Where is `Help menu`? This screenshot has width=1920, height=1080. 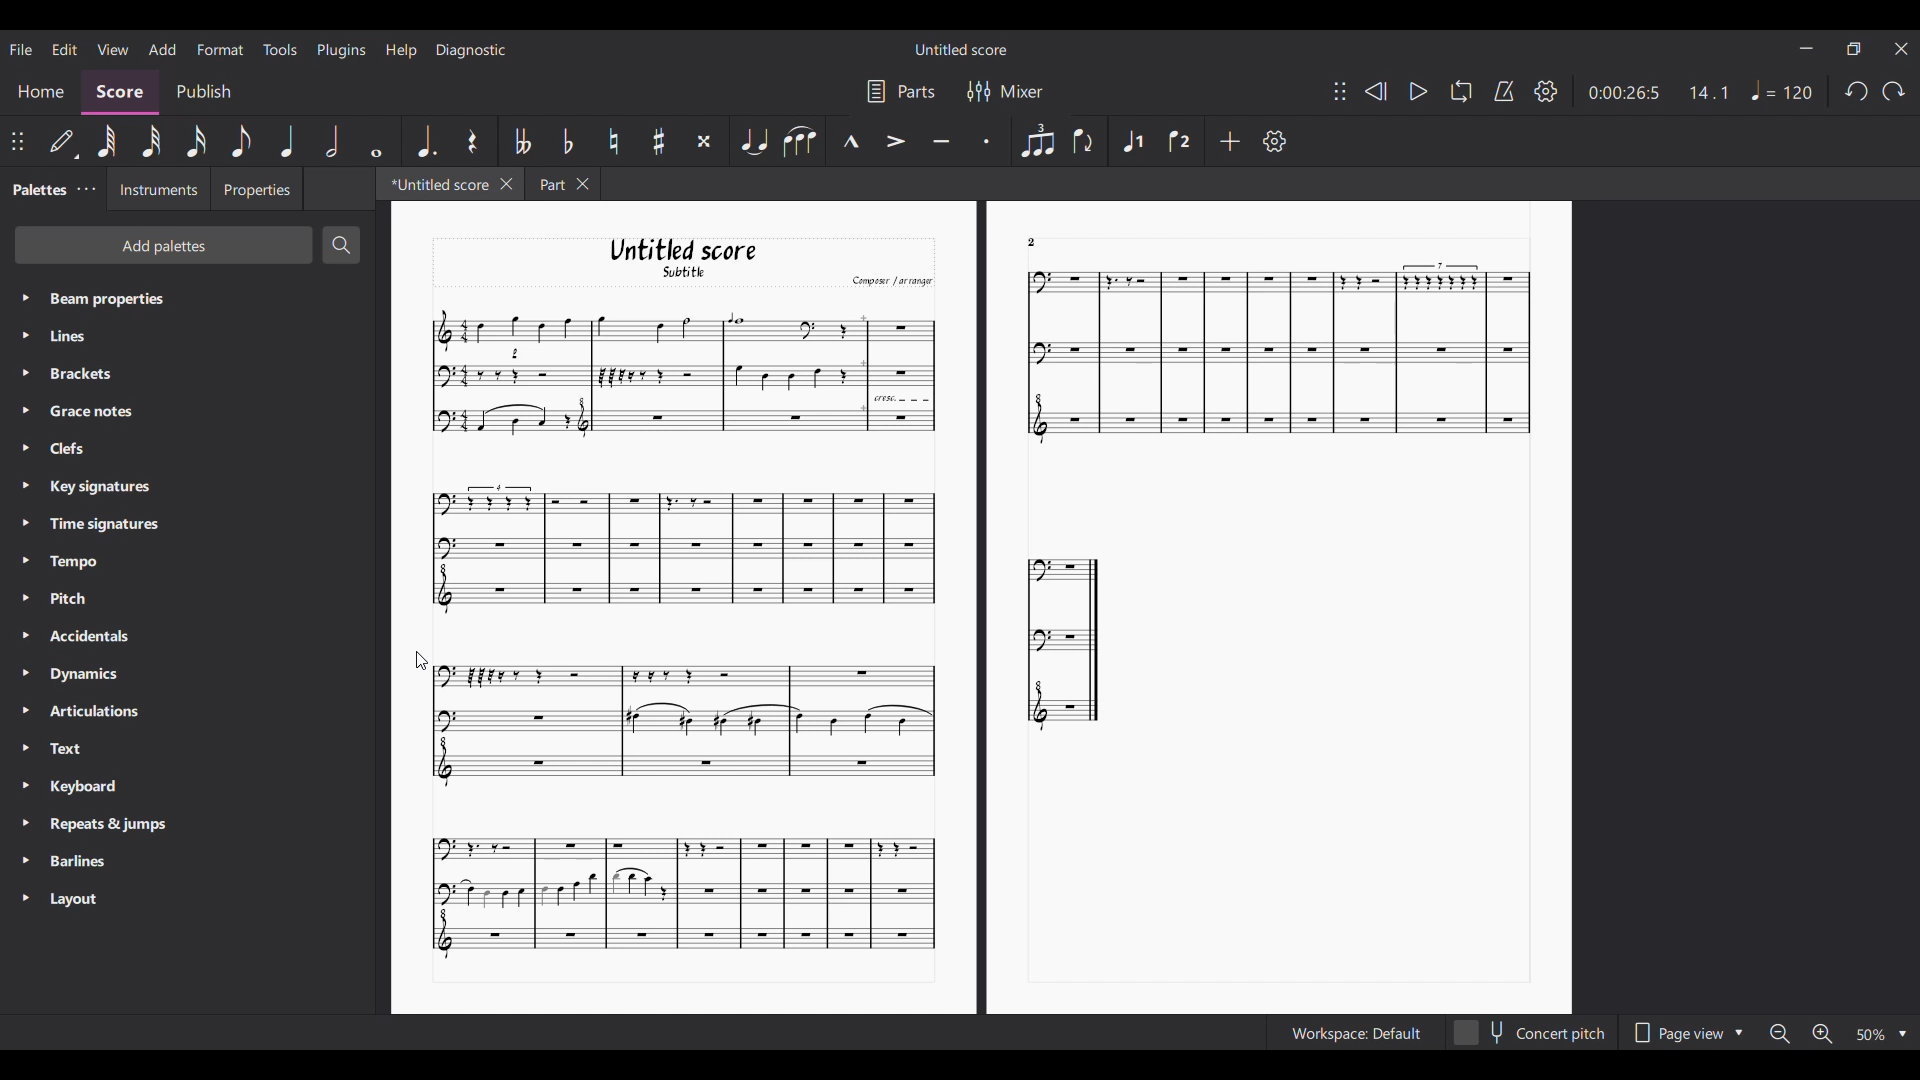 Help menu is located at coordinates (401, 50).